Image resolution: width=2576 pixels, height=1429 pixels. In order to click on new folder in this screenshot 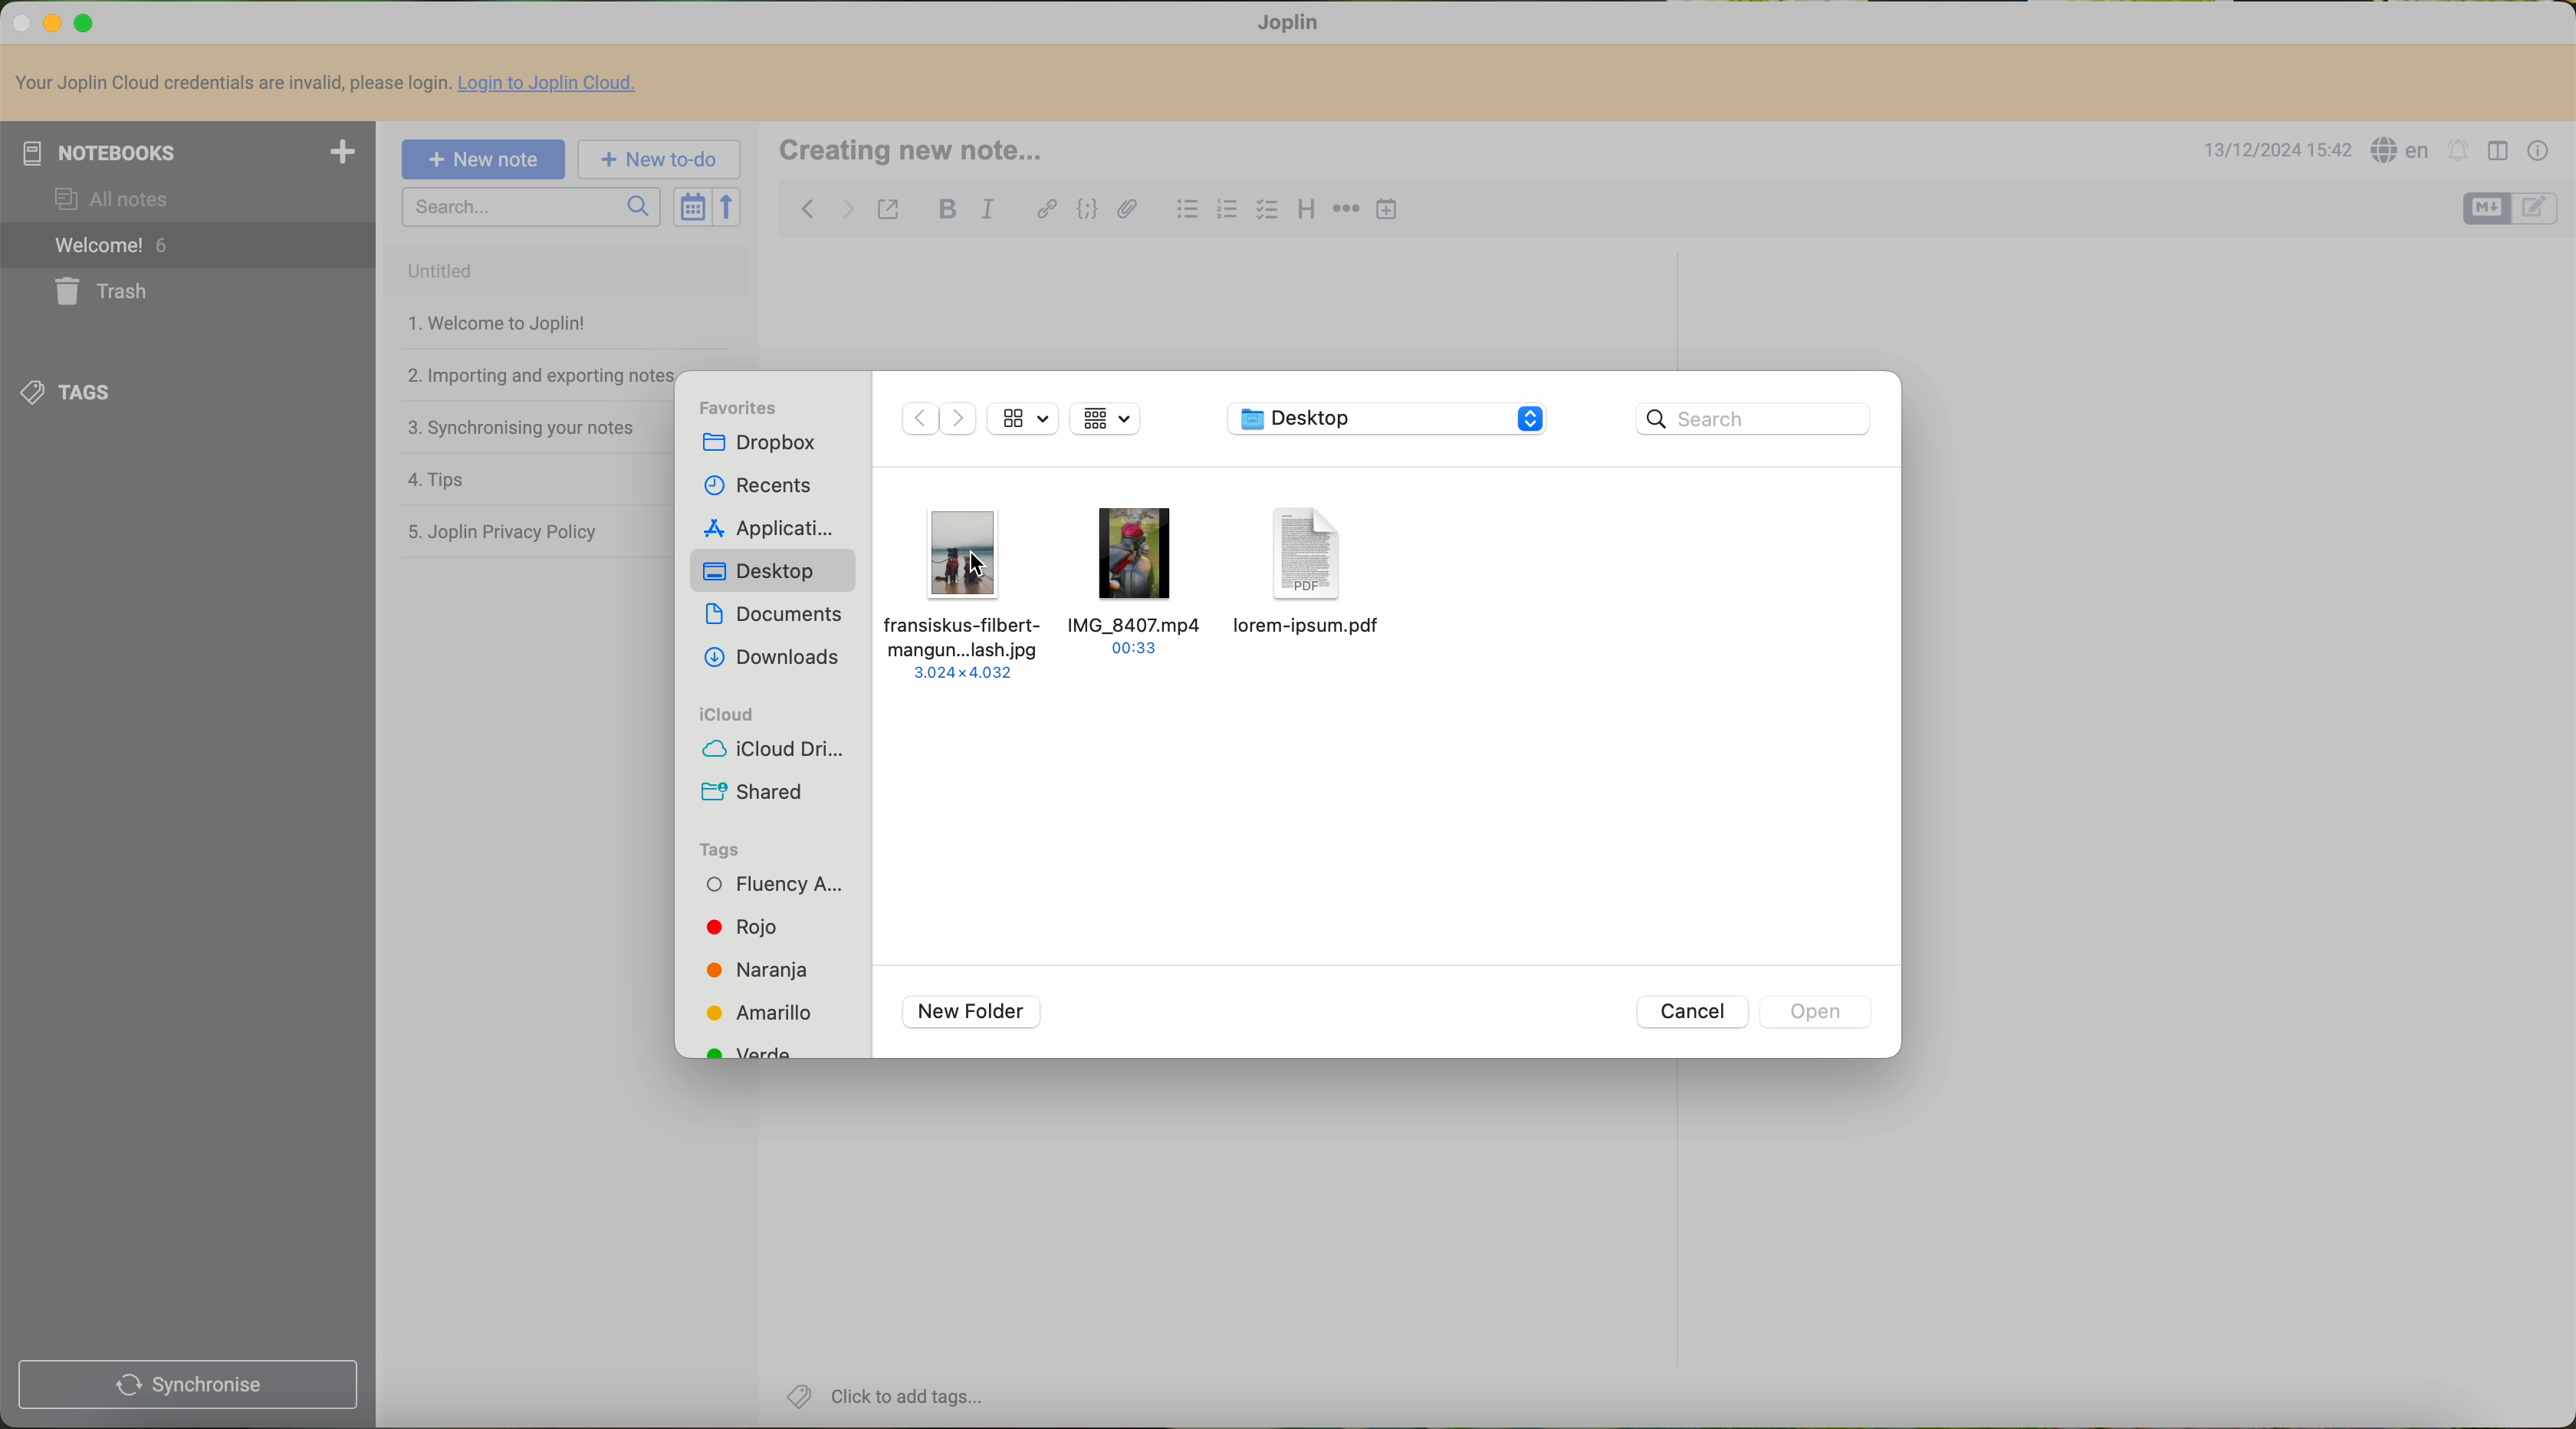, I will do `click(975, 1011)`.